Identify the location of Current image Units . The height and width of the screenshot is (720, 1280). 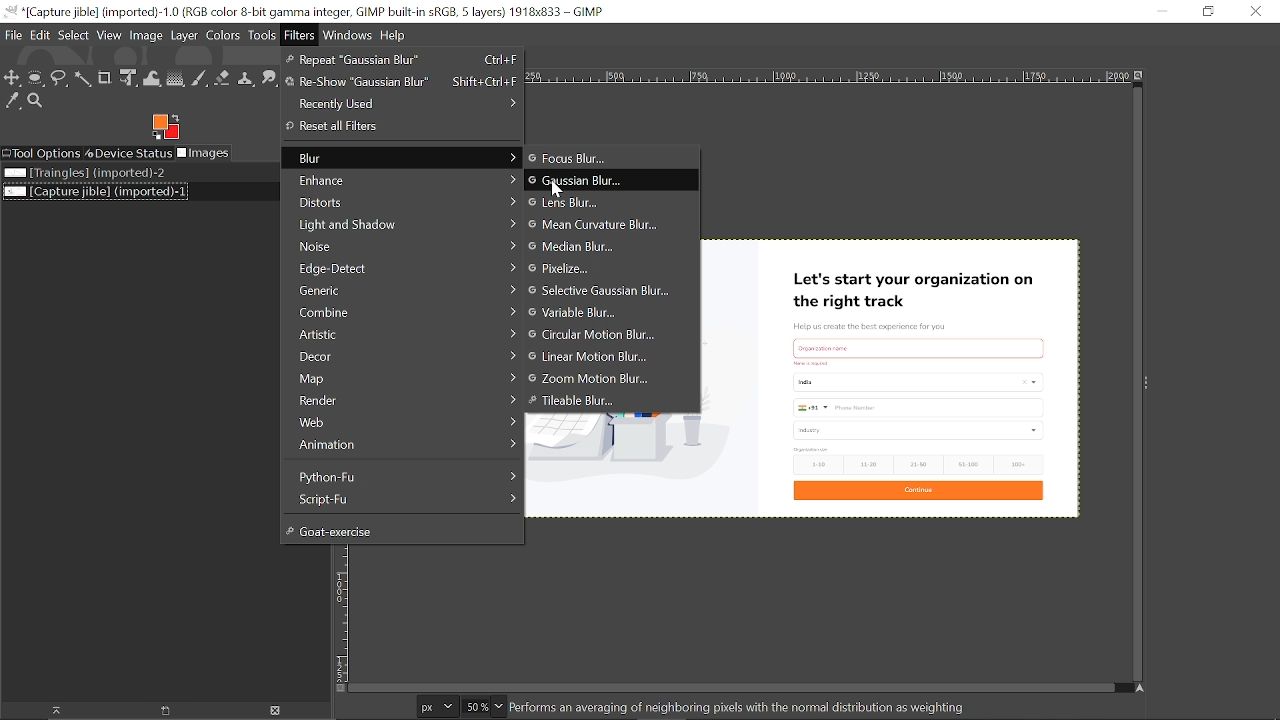
(437, 706).